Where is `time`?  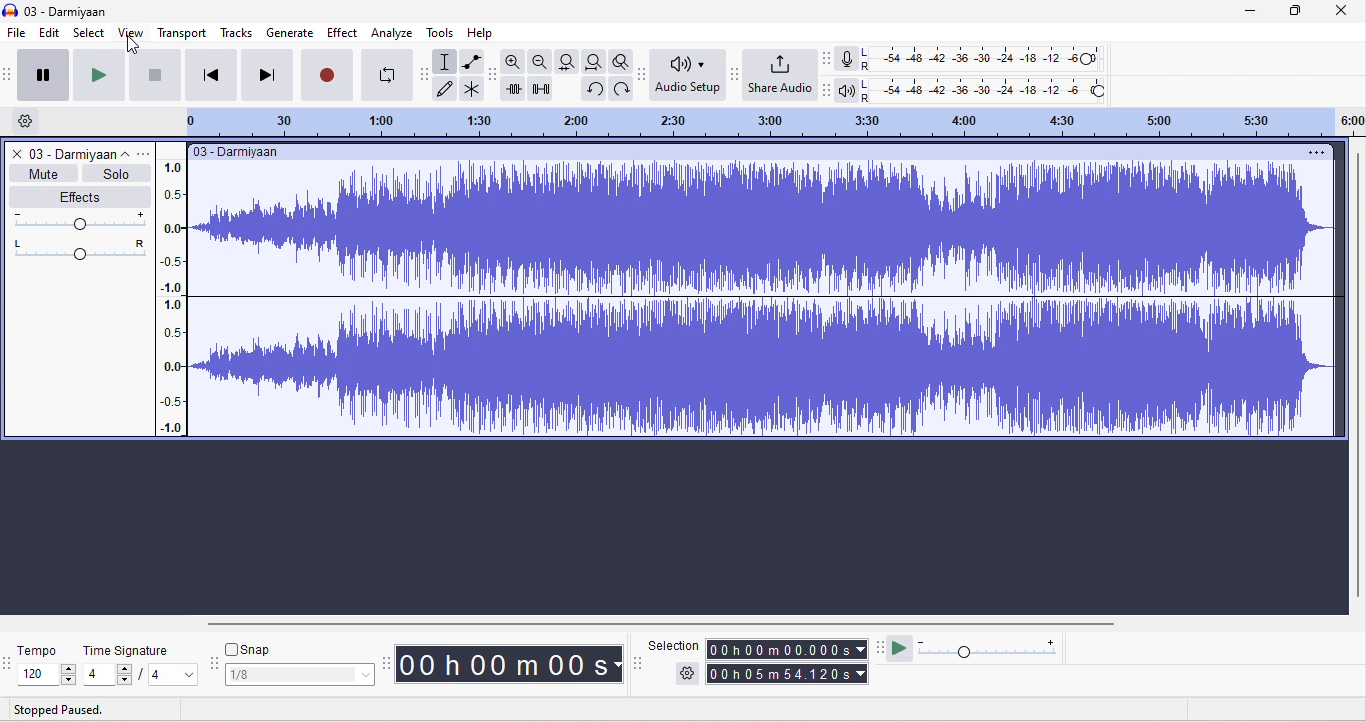 time is located at coordinates (2269, 3464).